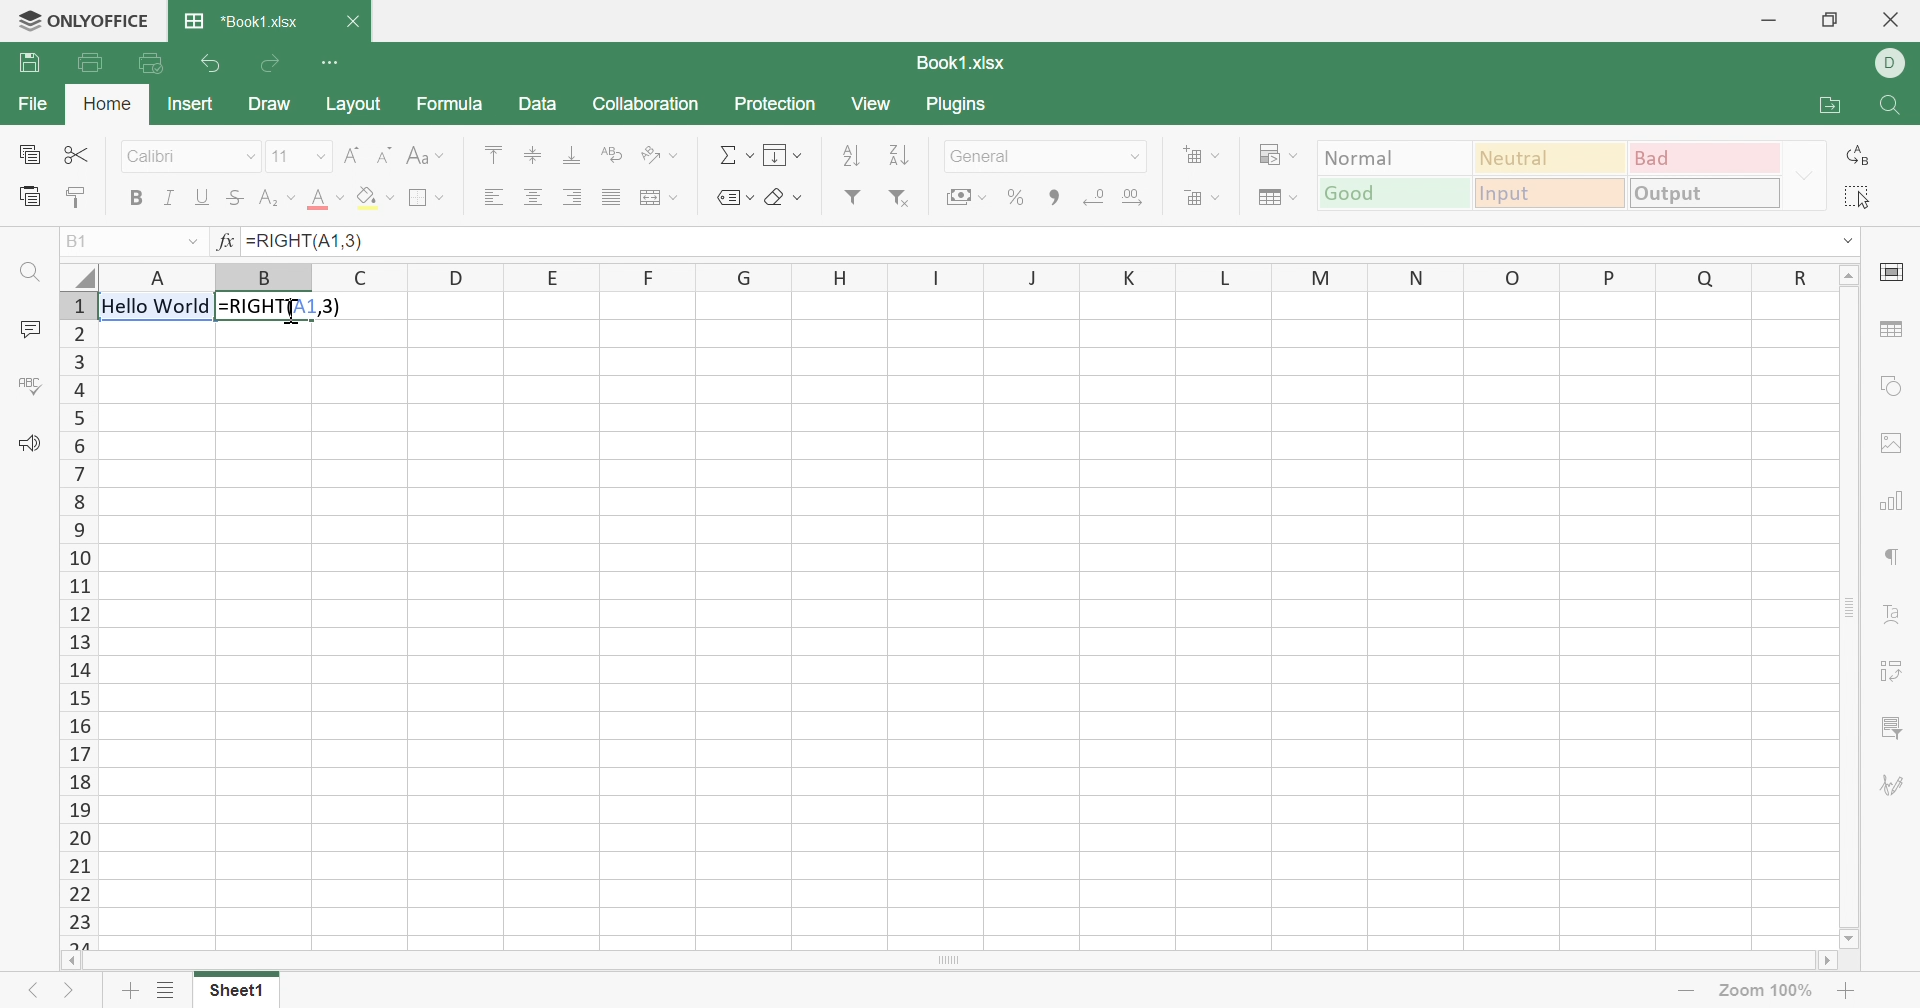  Describe the element at coordinates (1704, 193) in the screenshot. I see `Output` at that location.